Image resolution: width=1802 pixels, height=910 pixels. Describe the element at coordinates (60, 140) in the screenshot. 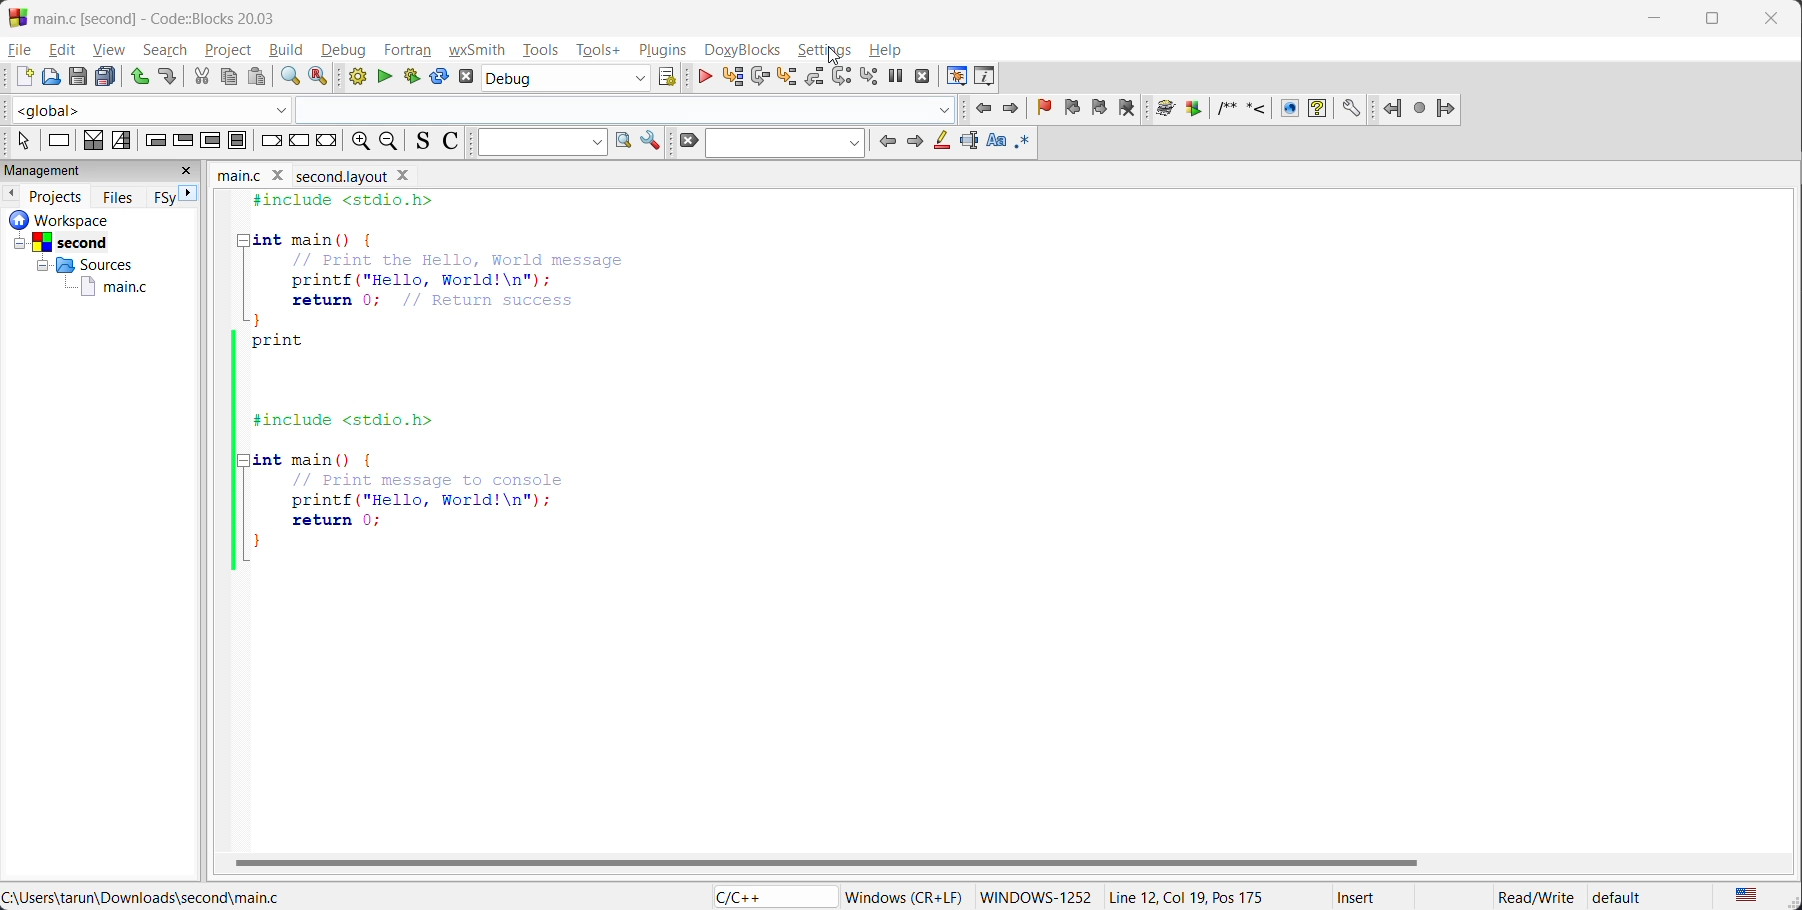

I see `instruction ` at that location.